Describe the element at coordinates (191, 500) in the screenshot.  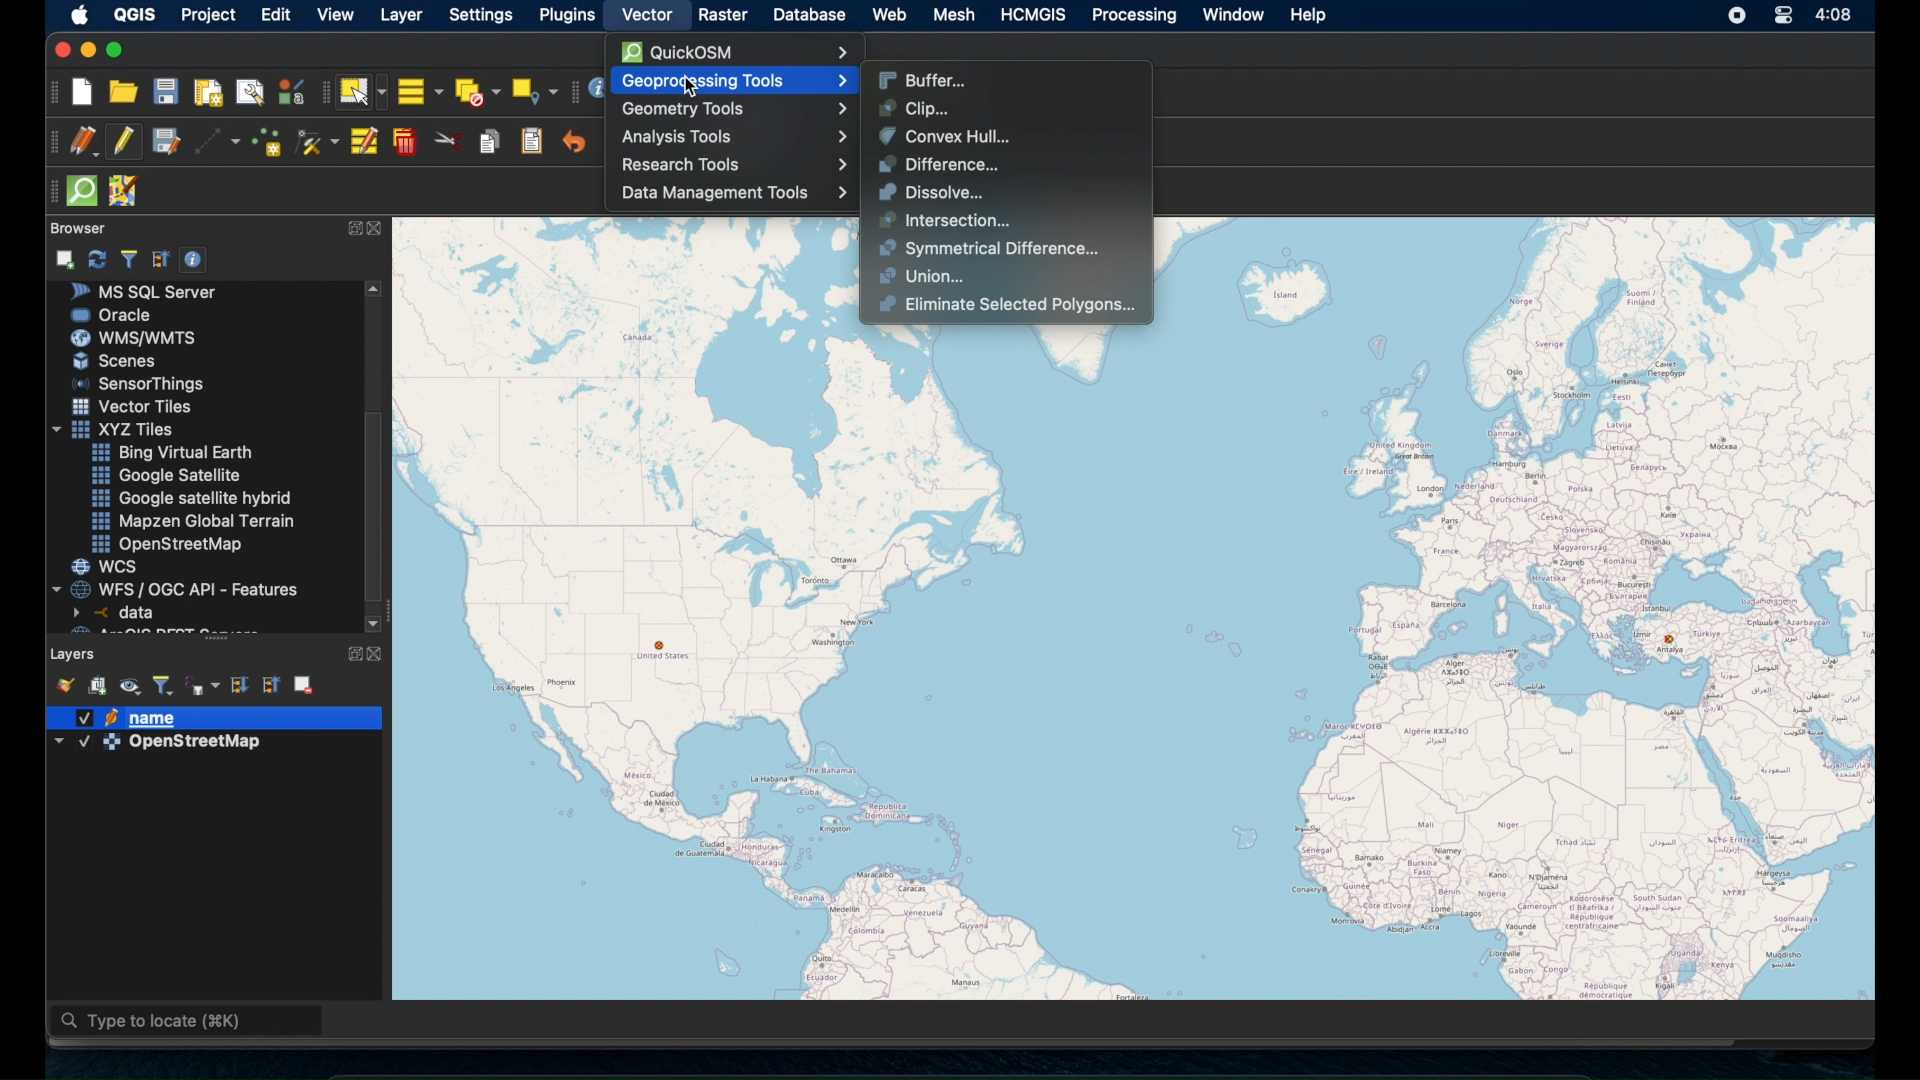
I see `google satellite hybrid` at that location.